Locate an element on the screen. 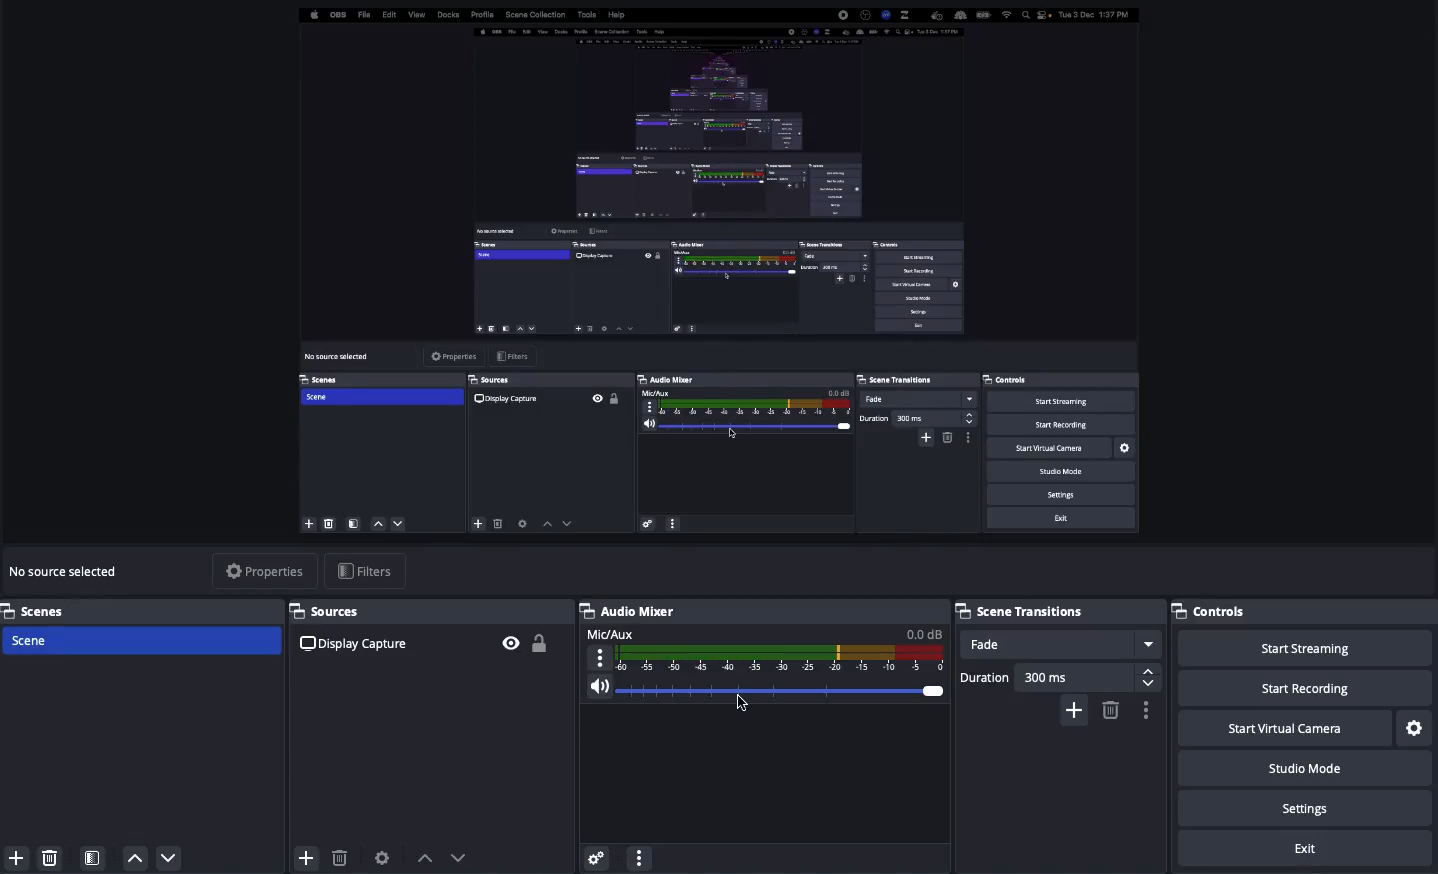 The width and height of the screenshot is (1438, 874). Scene transitions is located at coordinates (1025, 612).